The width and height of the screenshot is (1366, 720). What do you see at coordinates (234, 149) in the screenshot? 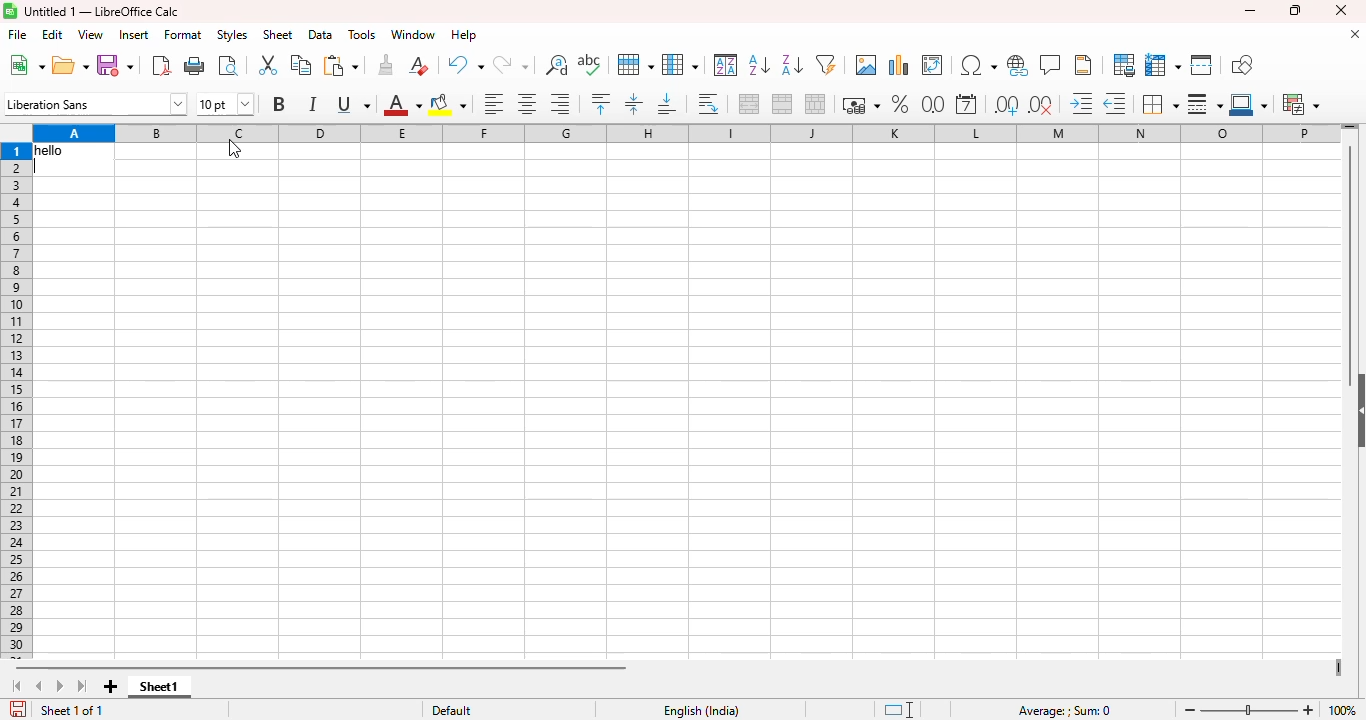
I see `cursor` at bounding box center [234, 149].